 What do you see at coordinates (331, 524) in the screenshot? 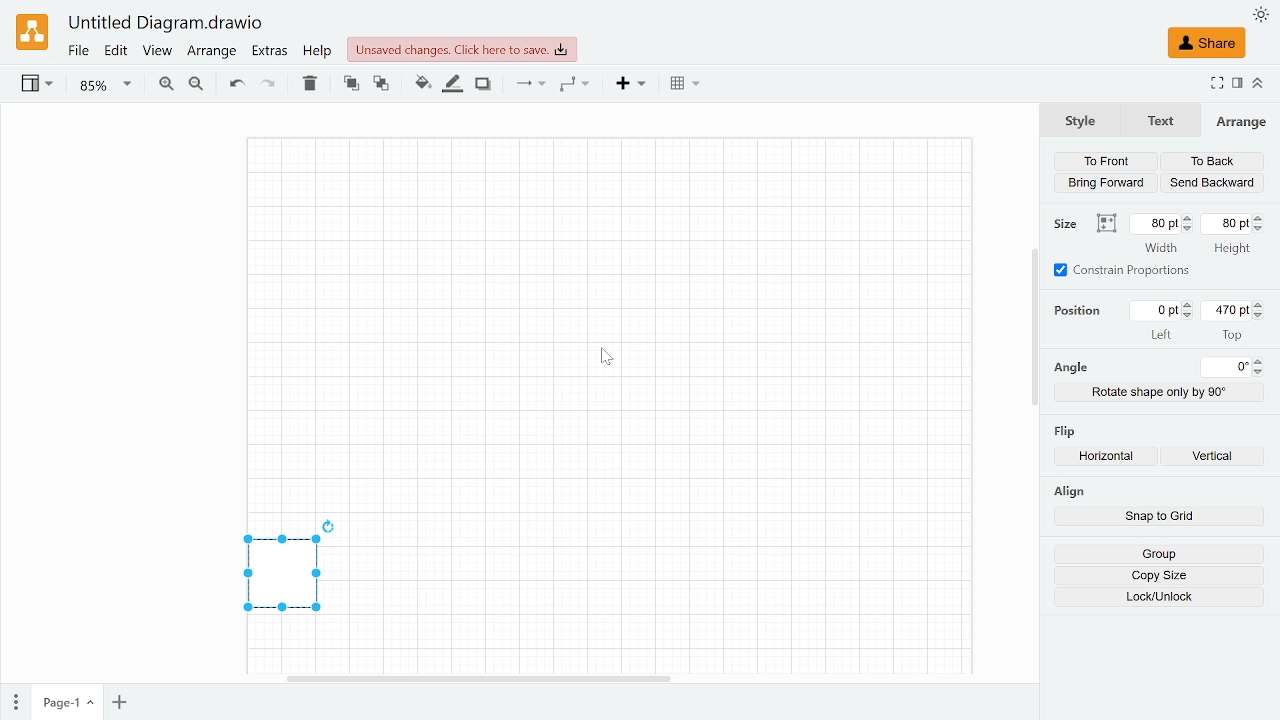
I see `Rotate` at bounding box center [331, 524].